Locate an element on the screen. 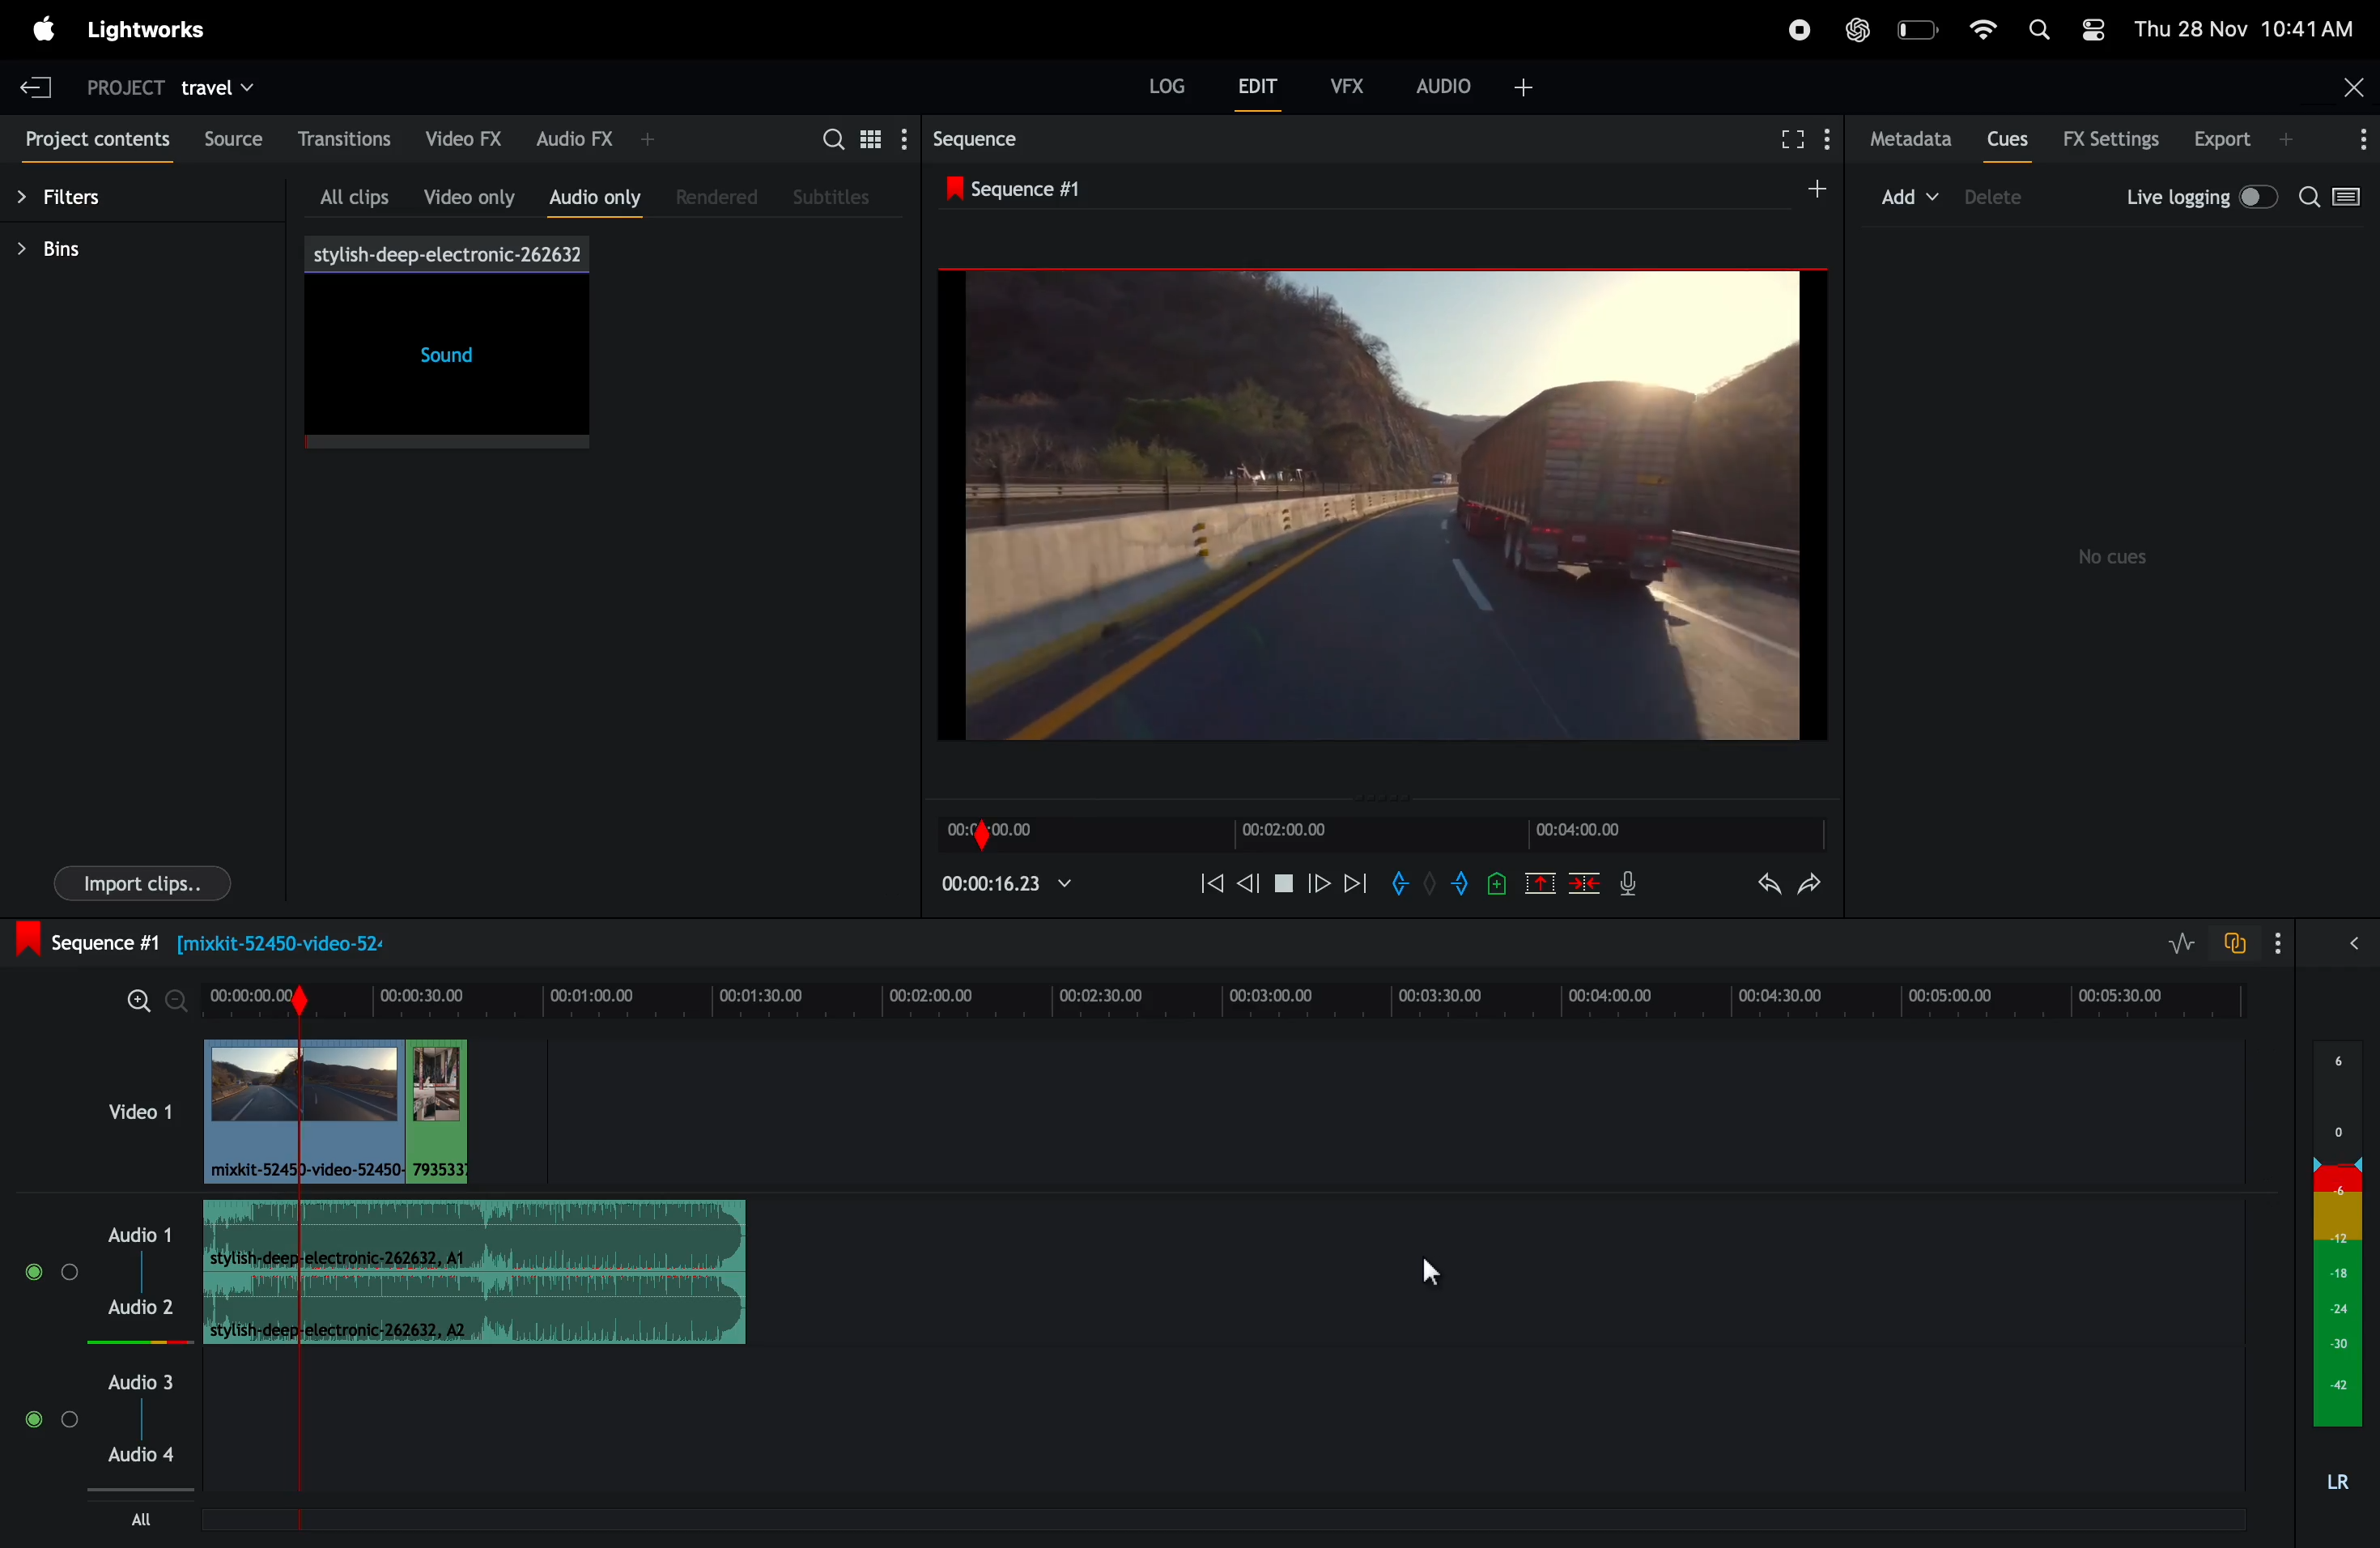 This screenshot has height=1548, width=2380. transations is located at coordinates (341, 137).